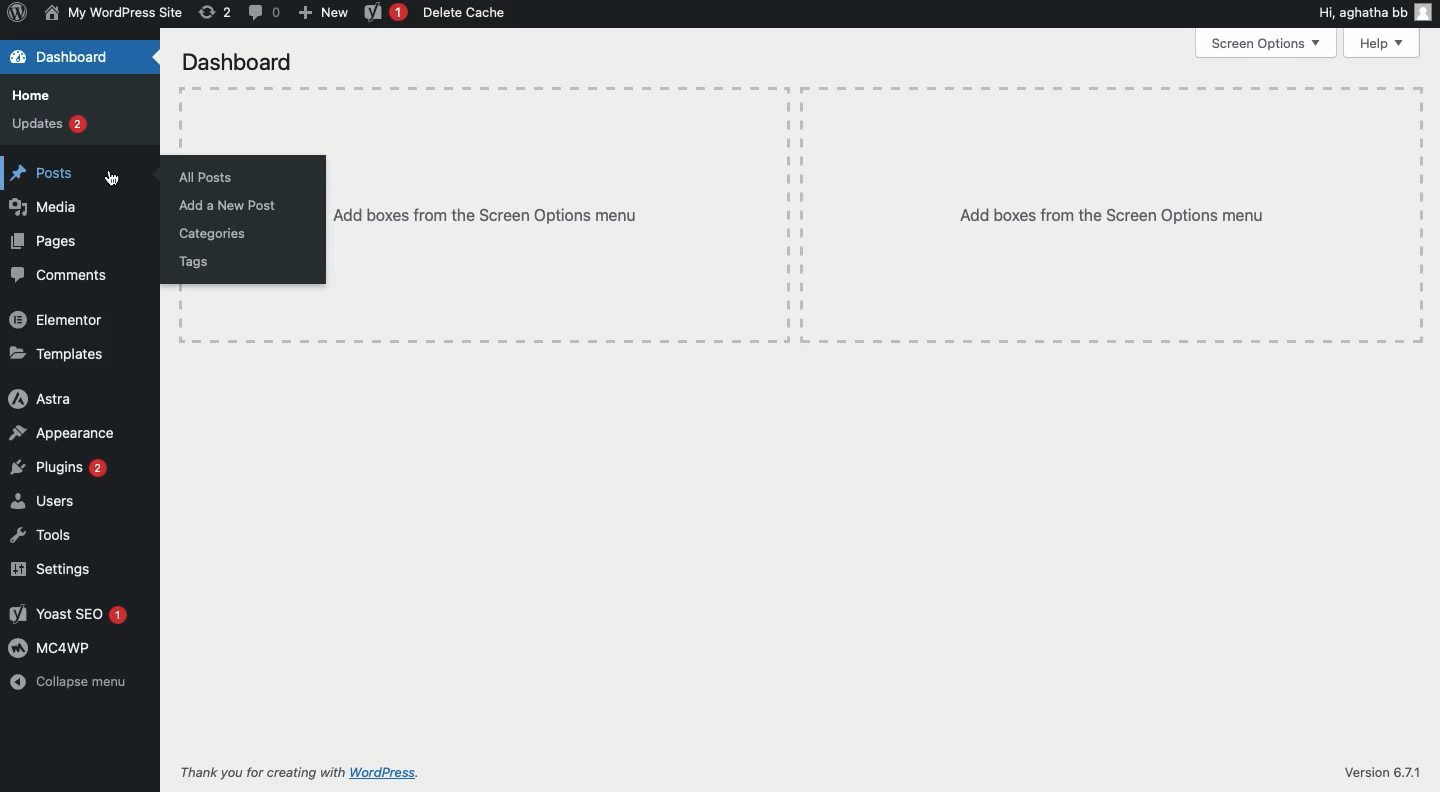 The image size is (1440, 792). Describe the element at coordinates (262, 13) in the screenshot. I see `Comment` at that location.